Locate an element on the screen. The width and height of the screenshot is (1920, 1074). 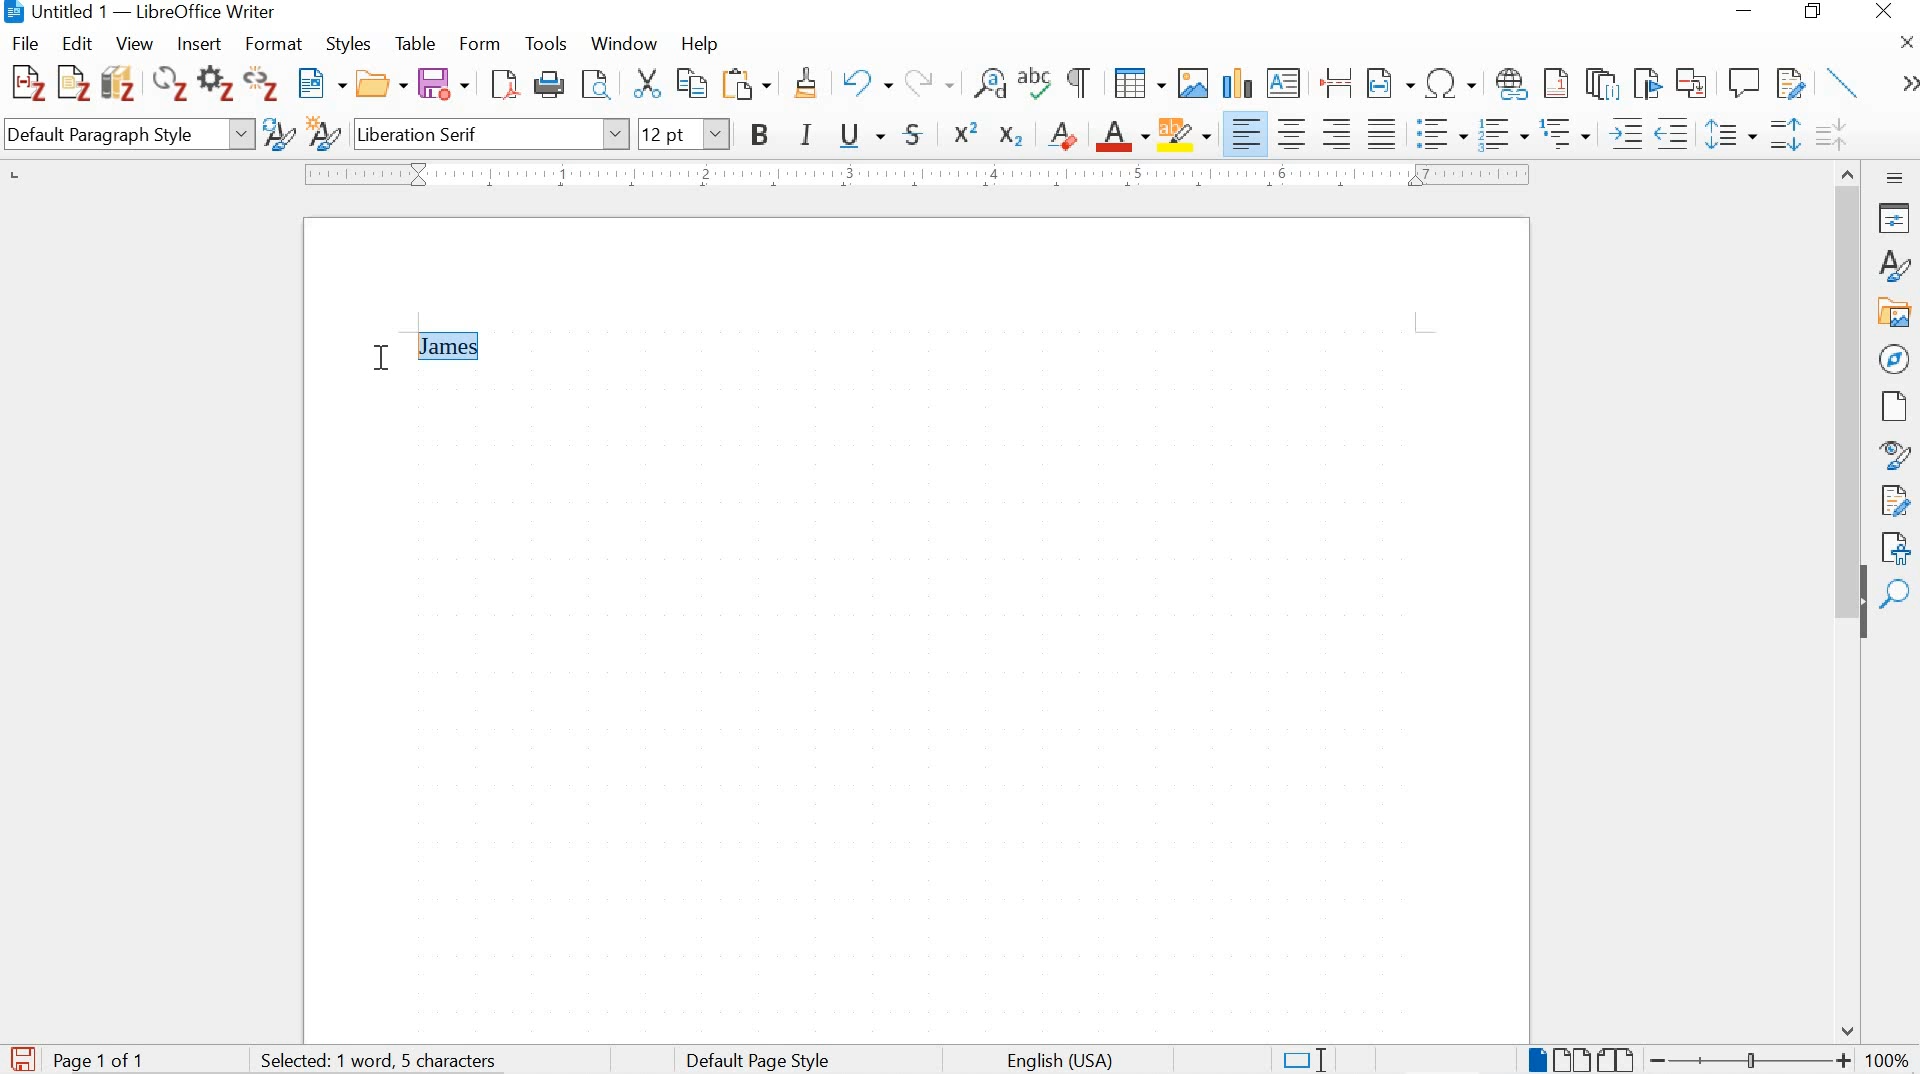
outline format is located at coordinates (1567, 135).